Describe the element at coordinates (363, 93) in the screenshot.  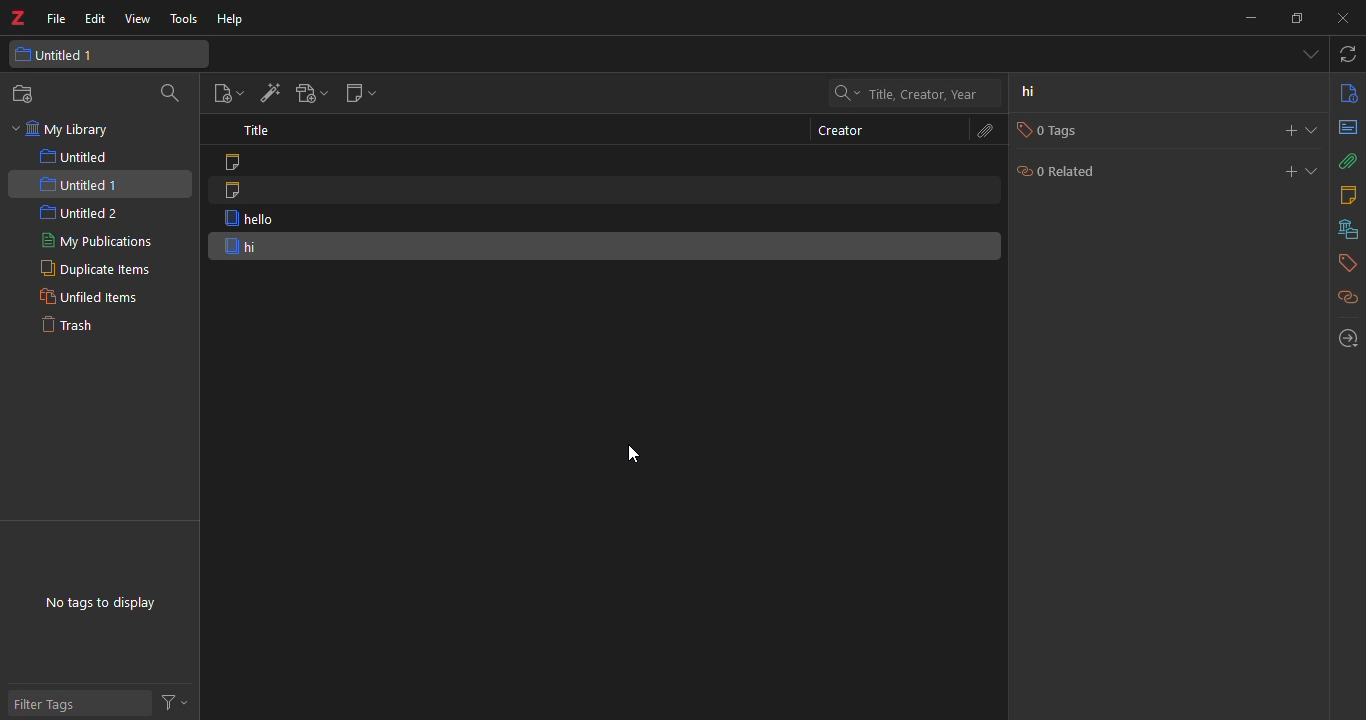
I see `new note` at that location.